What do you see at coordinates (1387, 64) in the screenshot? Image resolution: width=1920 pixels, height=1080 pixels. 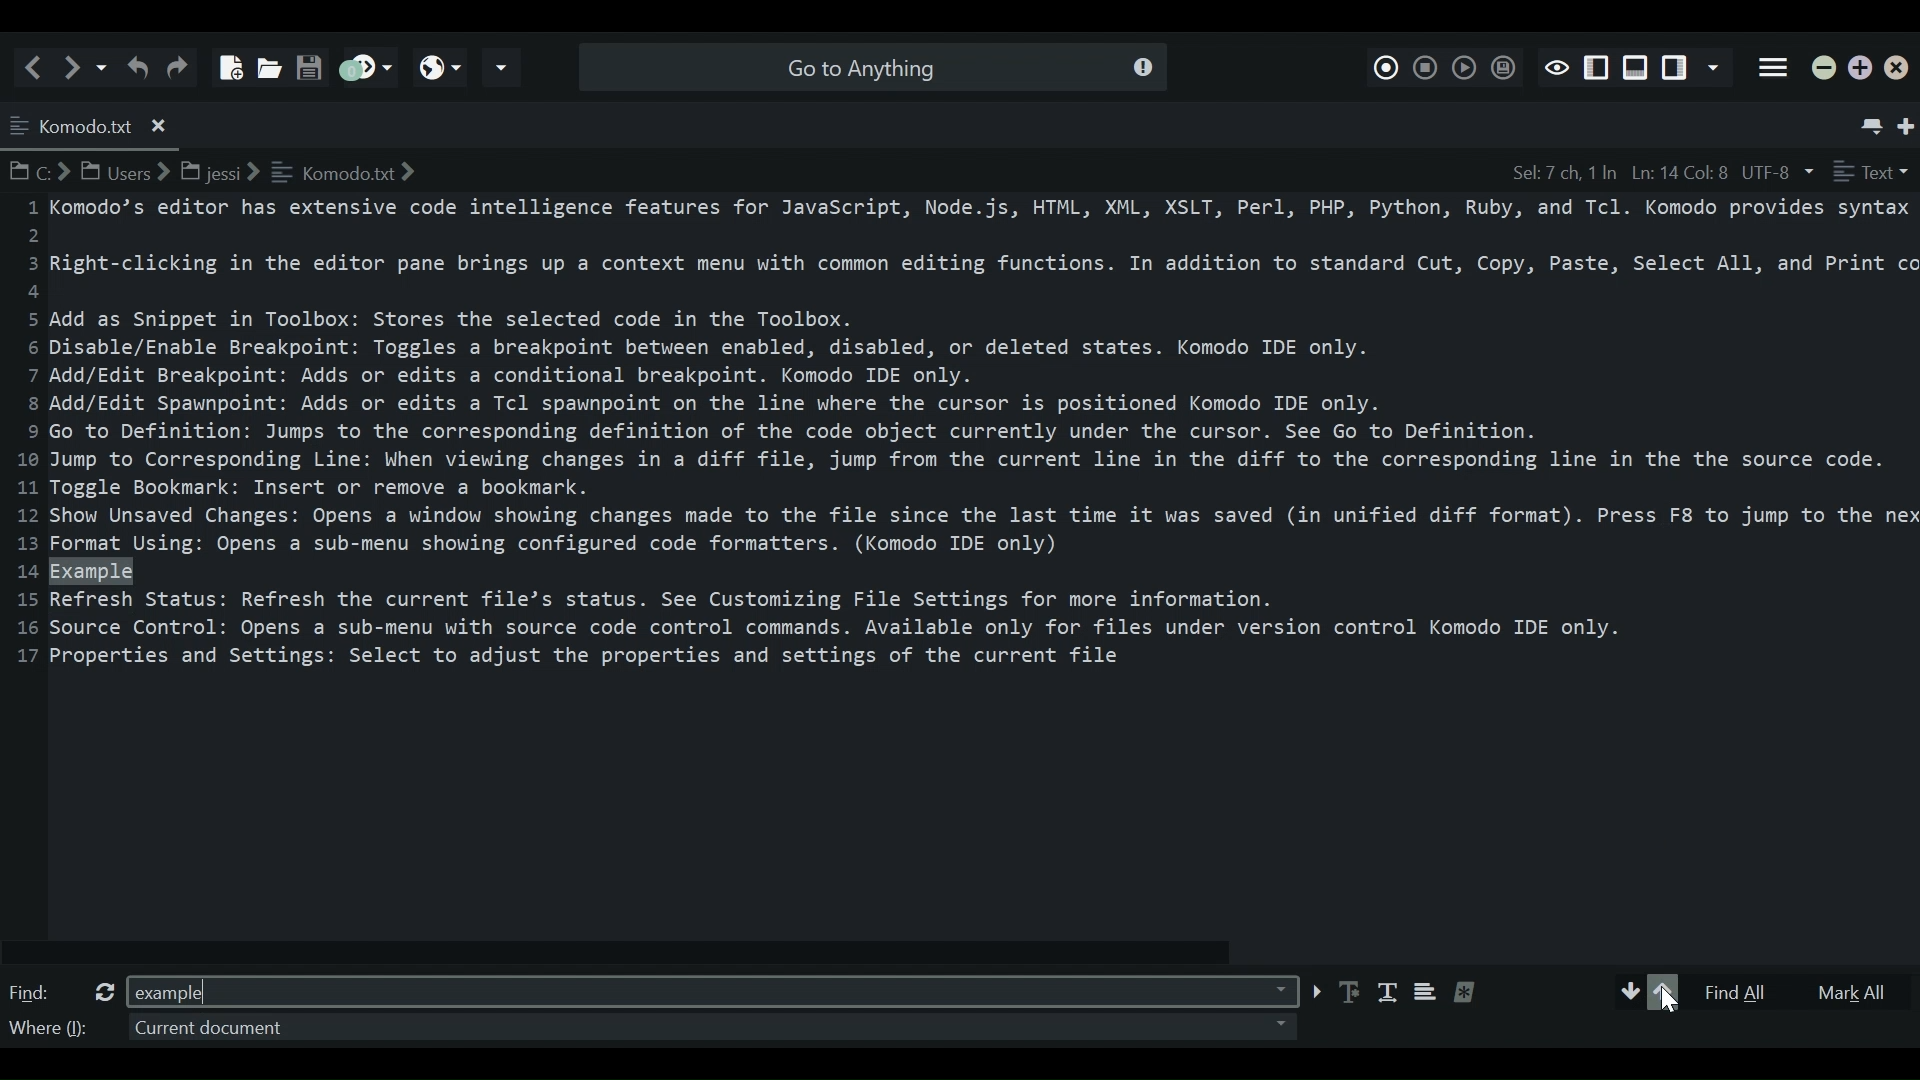 I see `Record Macro` at bounding box center [1387, 64].